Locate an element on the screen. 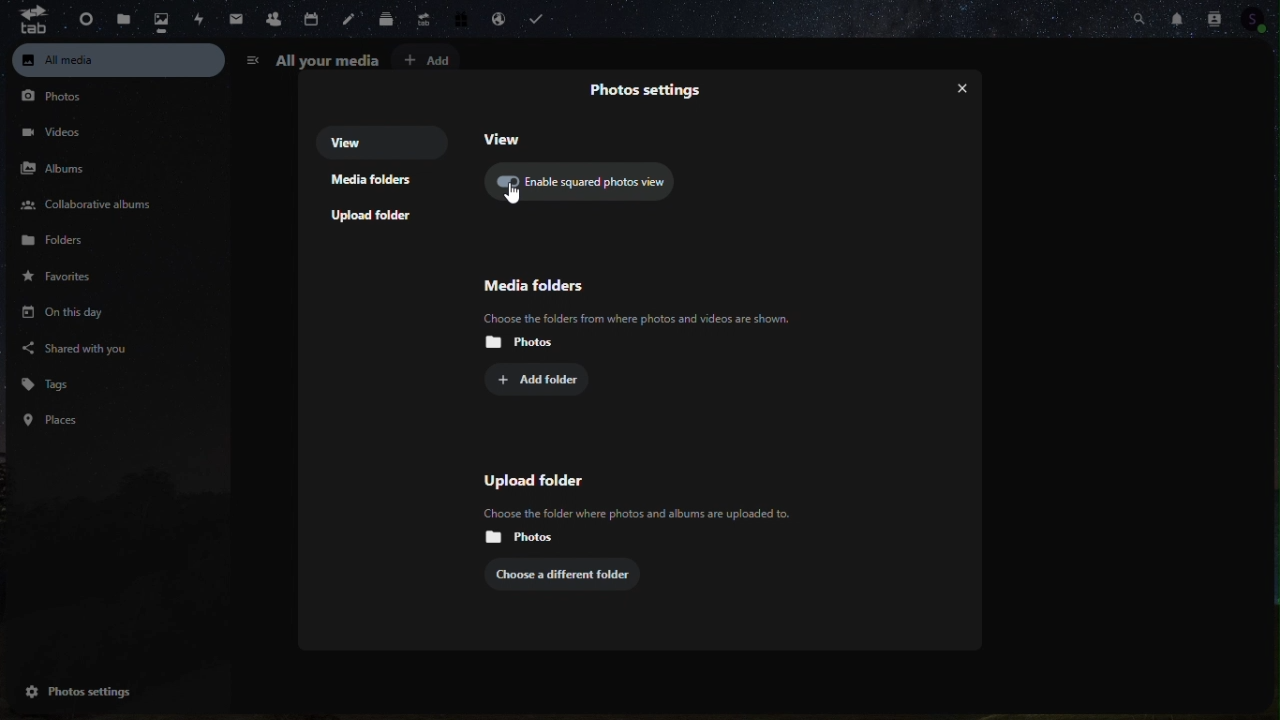  ‘Choose the folders from where photos and videos are shown. is located at coordinates (624, 317).